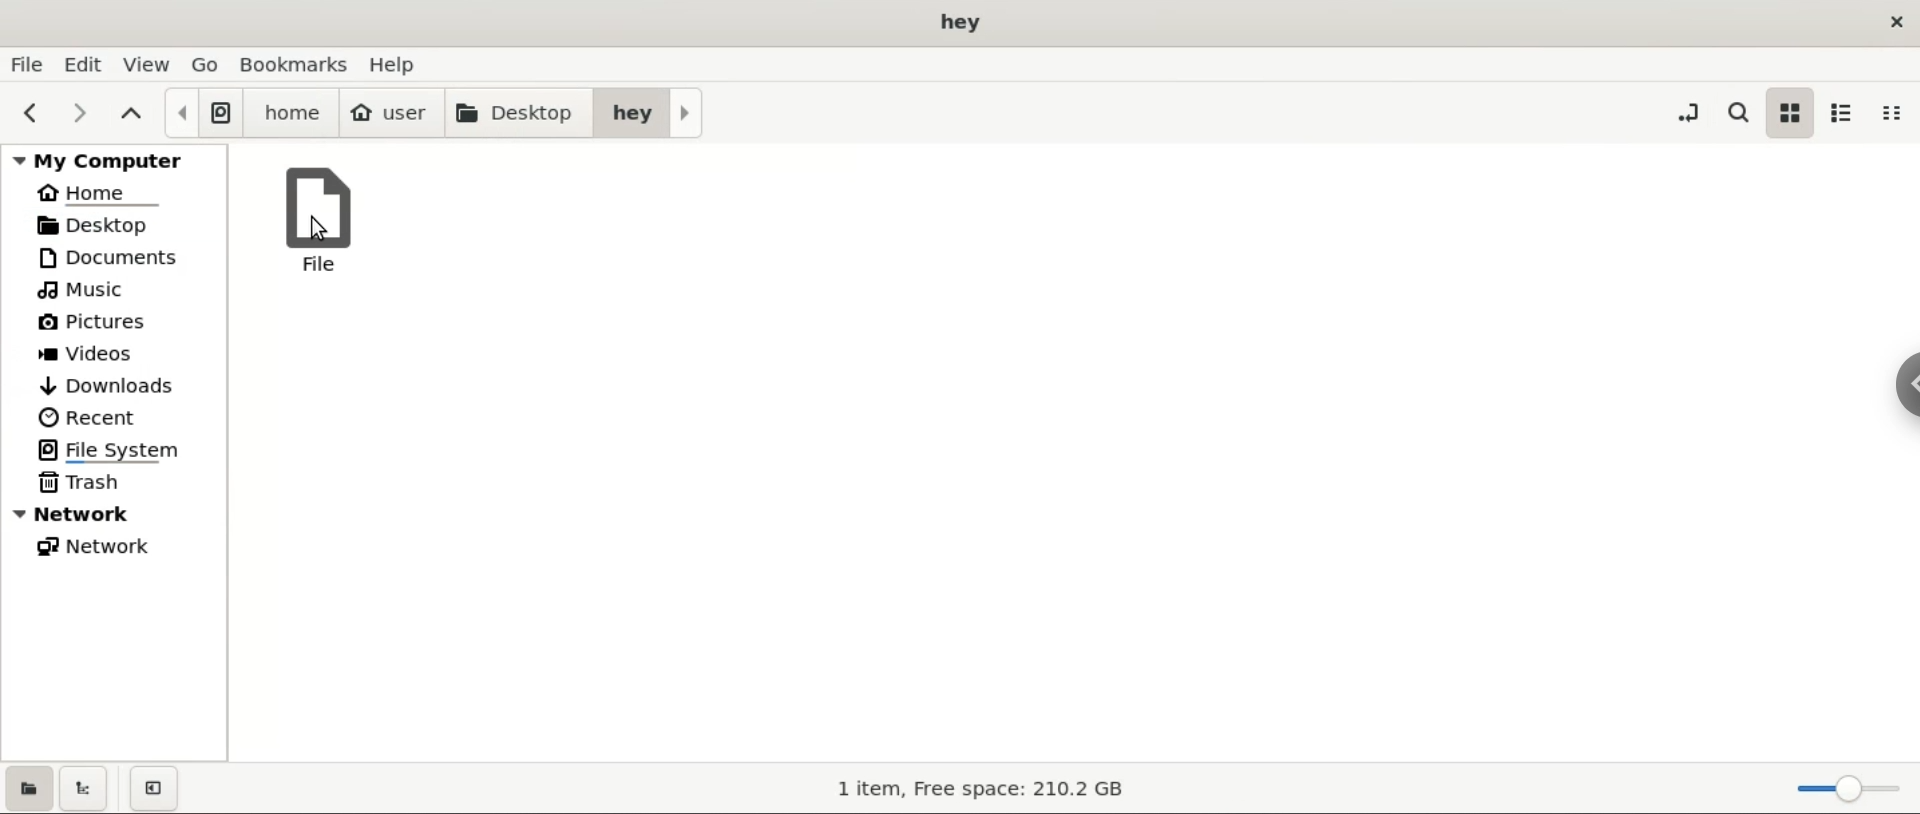  I want to click on search, so click(1742, 112).